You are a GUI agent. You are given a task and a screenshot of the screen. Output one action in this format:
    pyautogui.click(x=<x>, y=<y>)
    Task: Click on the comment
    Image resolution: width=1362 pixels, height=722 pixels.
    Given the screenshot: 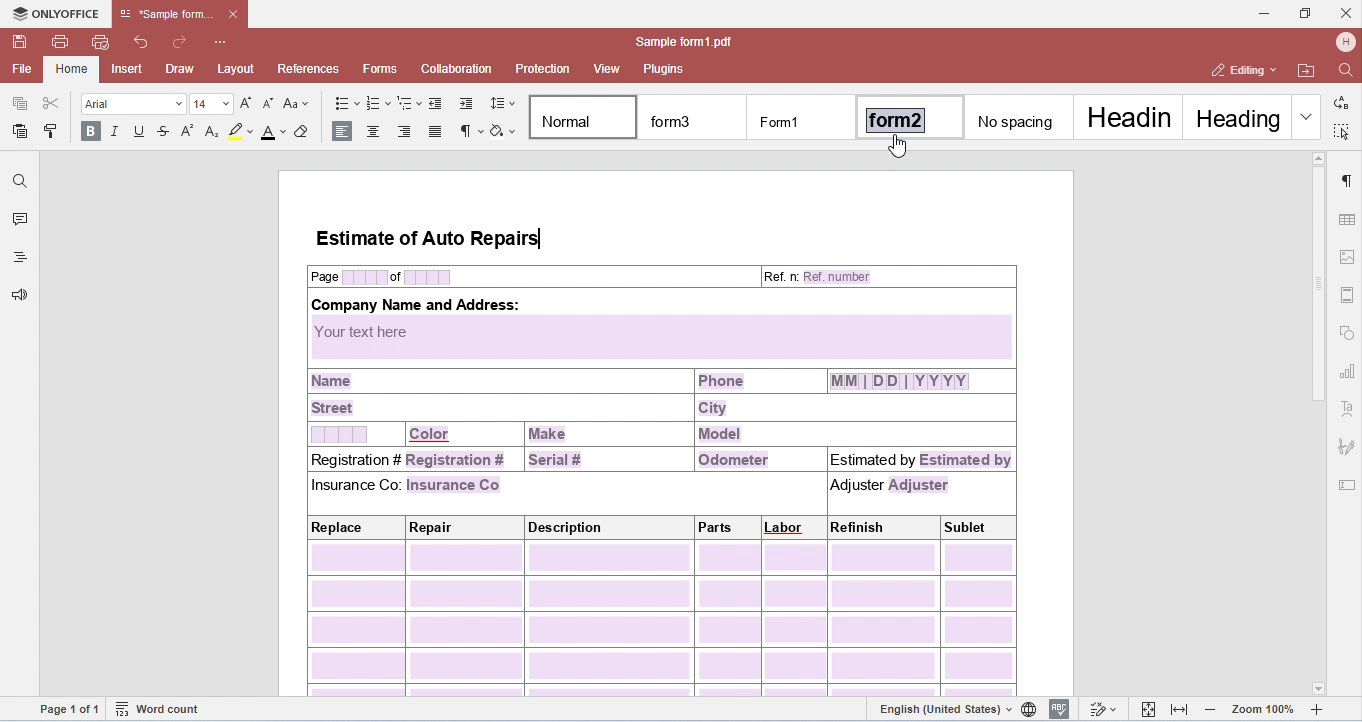 What is the action you would take?
    pyautogui.click(x=18, y=221)
    